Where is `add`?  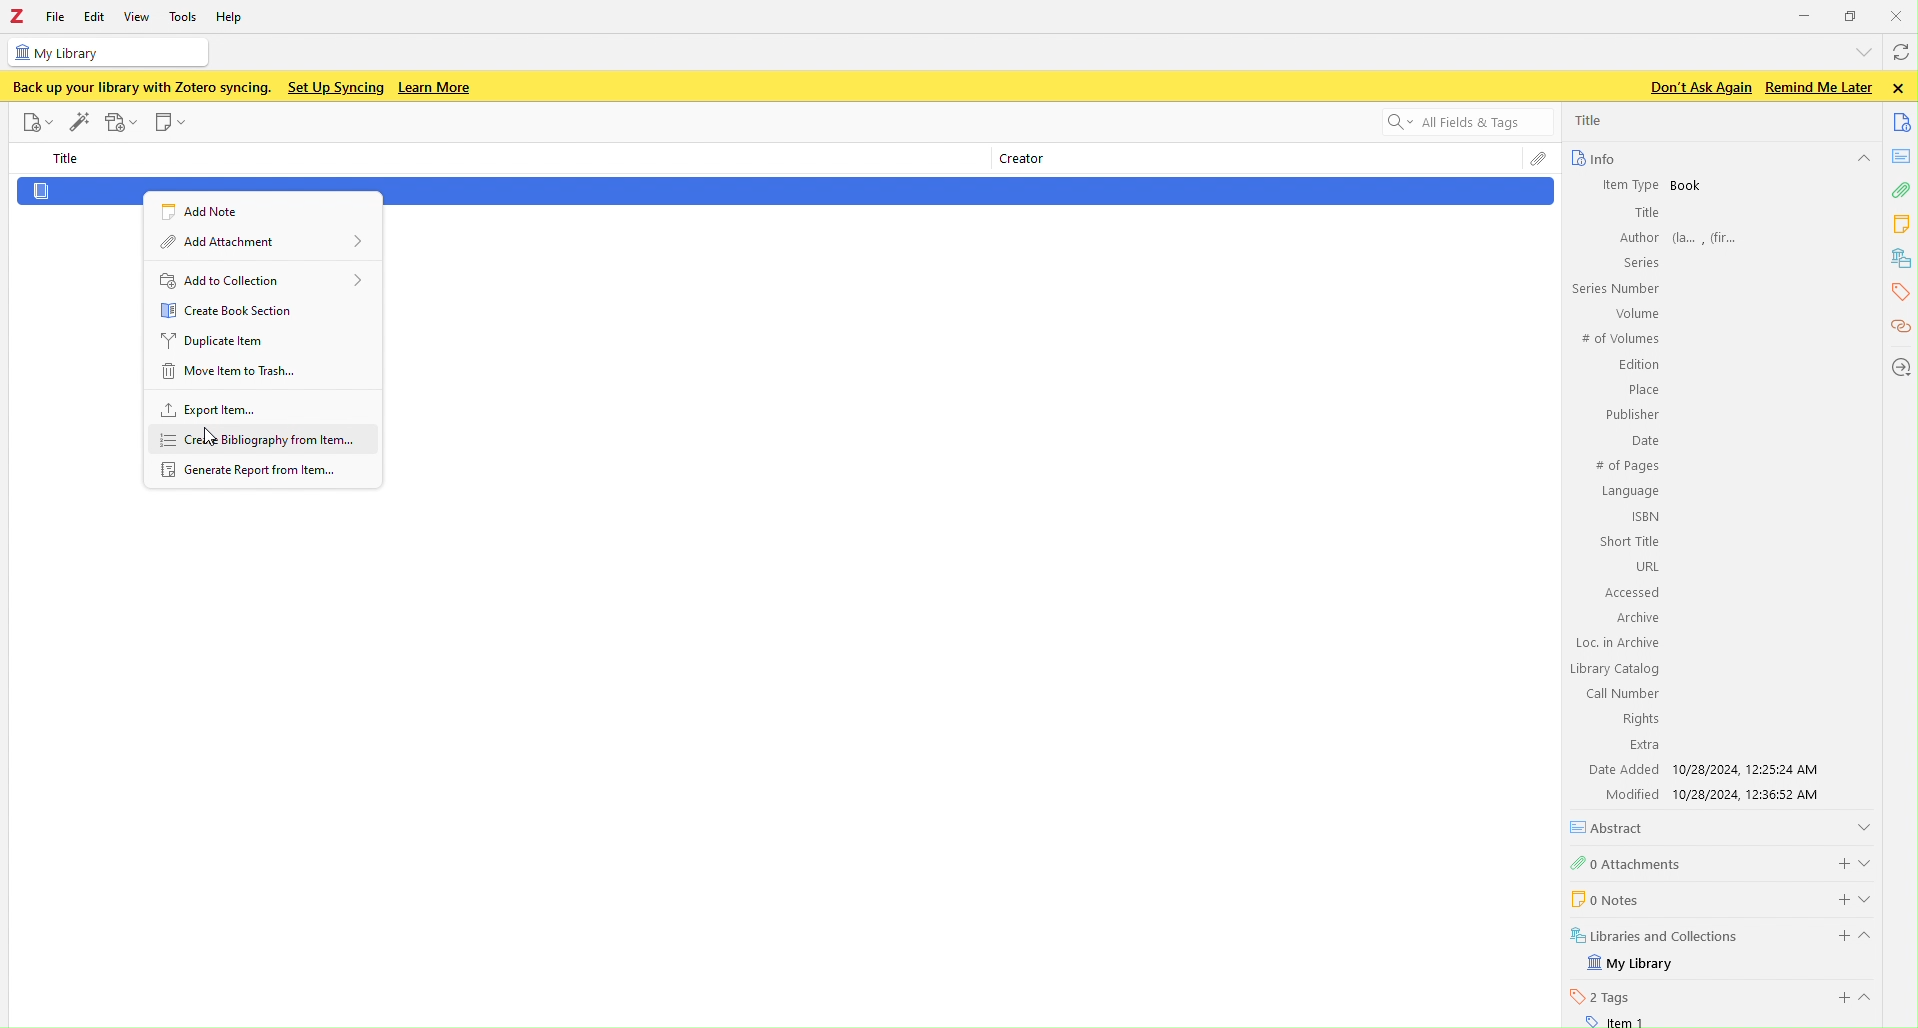 add is located at coordinates (1838, 861).